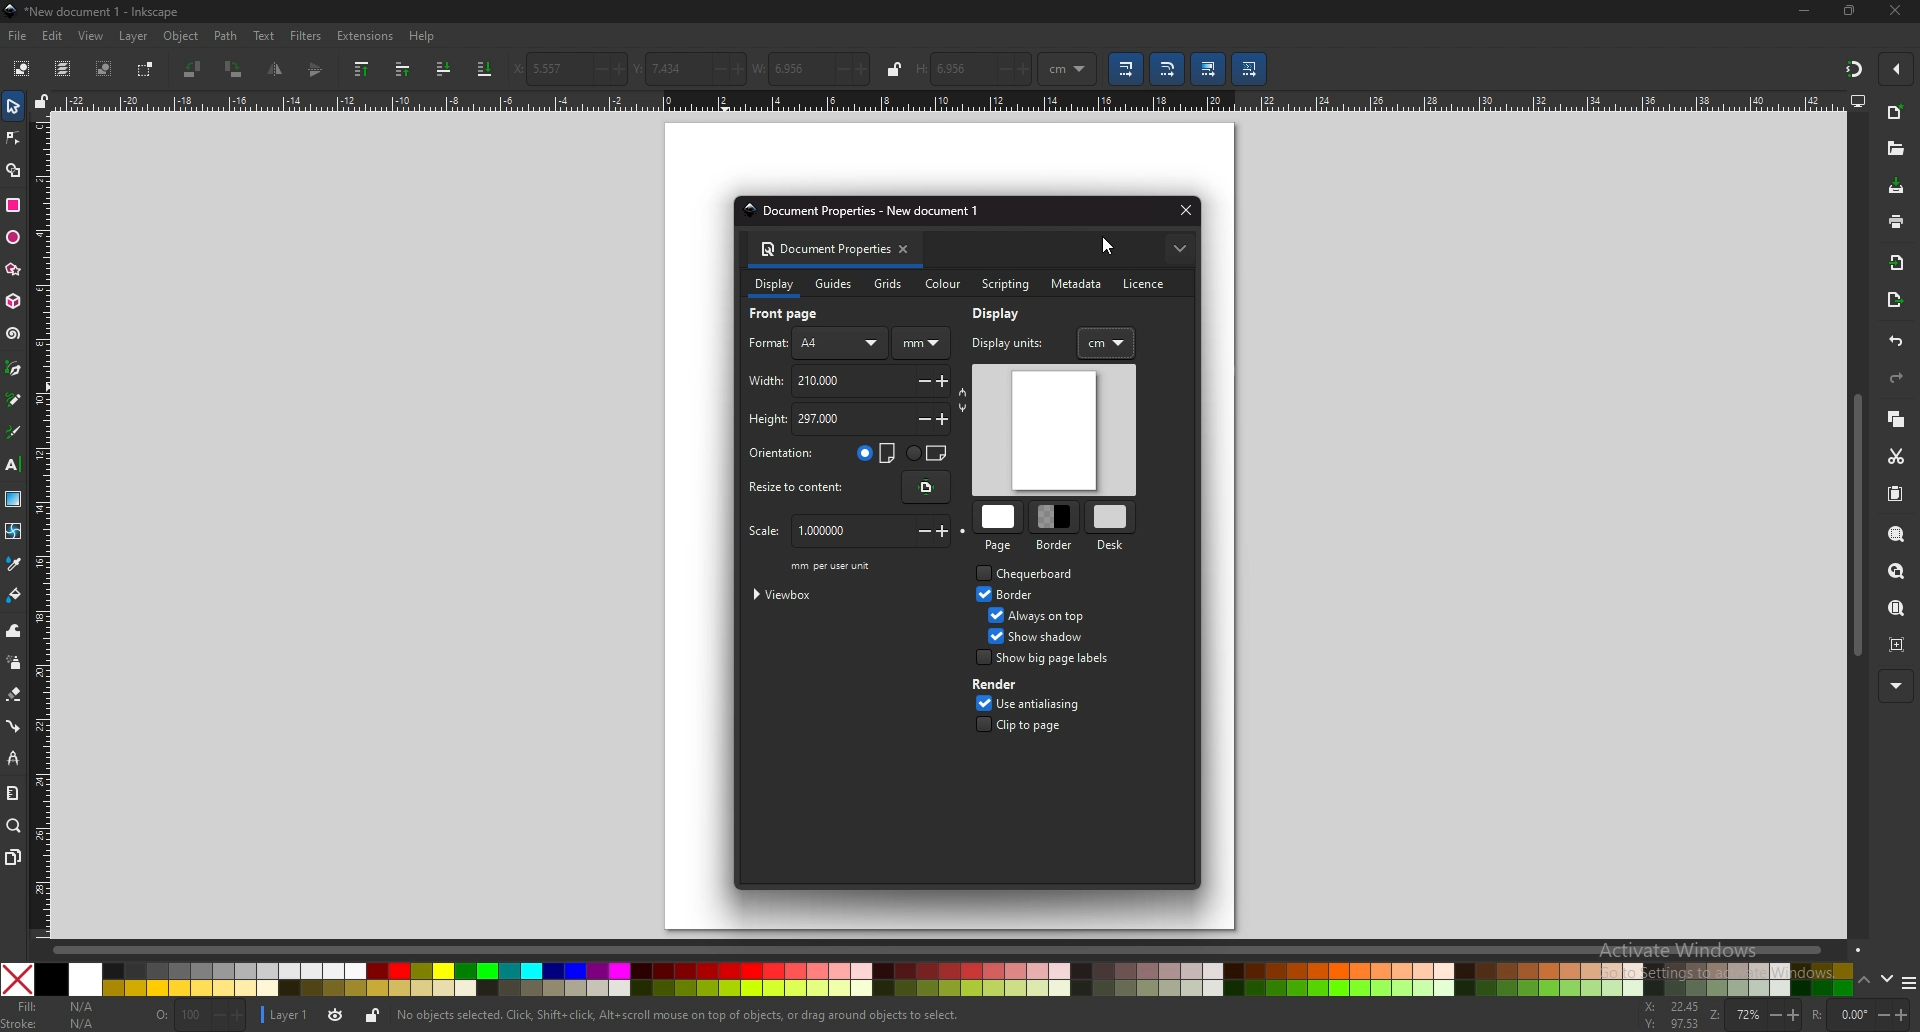 Image resolution: width=1920 pixels, height=1032 pixels. I want to click on raise selection to top, so click(362, 69).